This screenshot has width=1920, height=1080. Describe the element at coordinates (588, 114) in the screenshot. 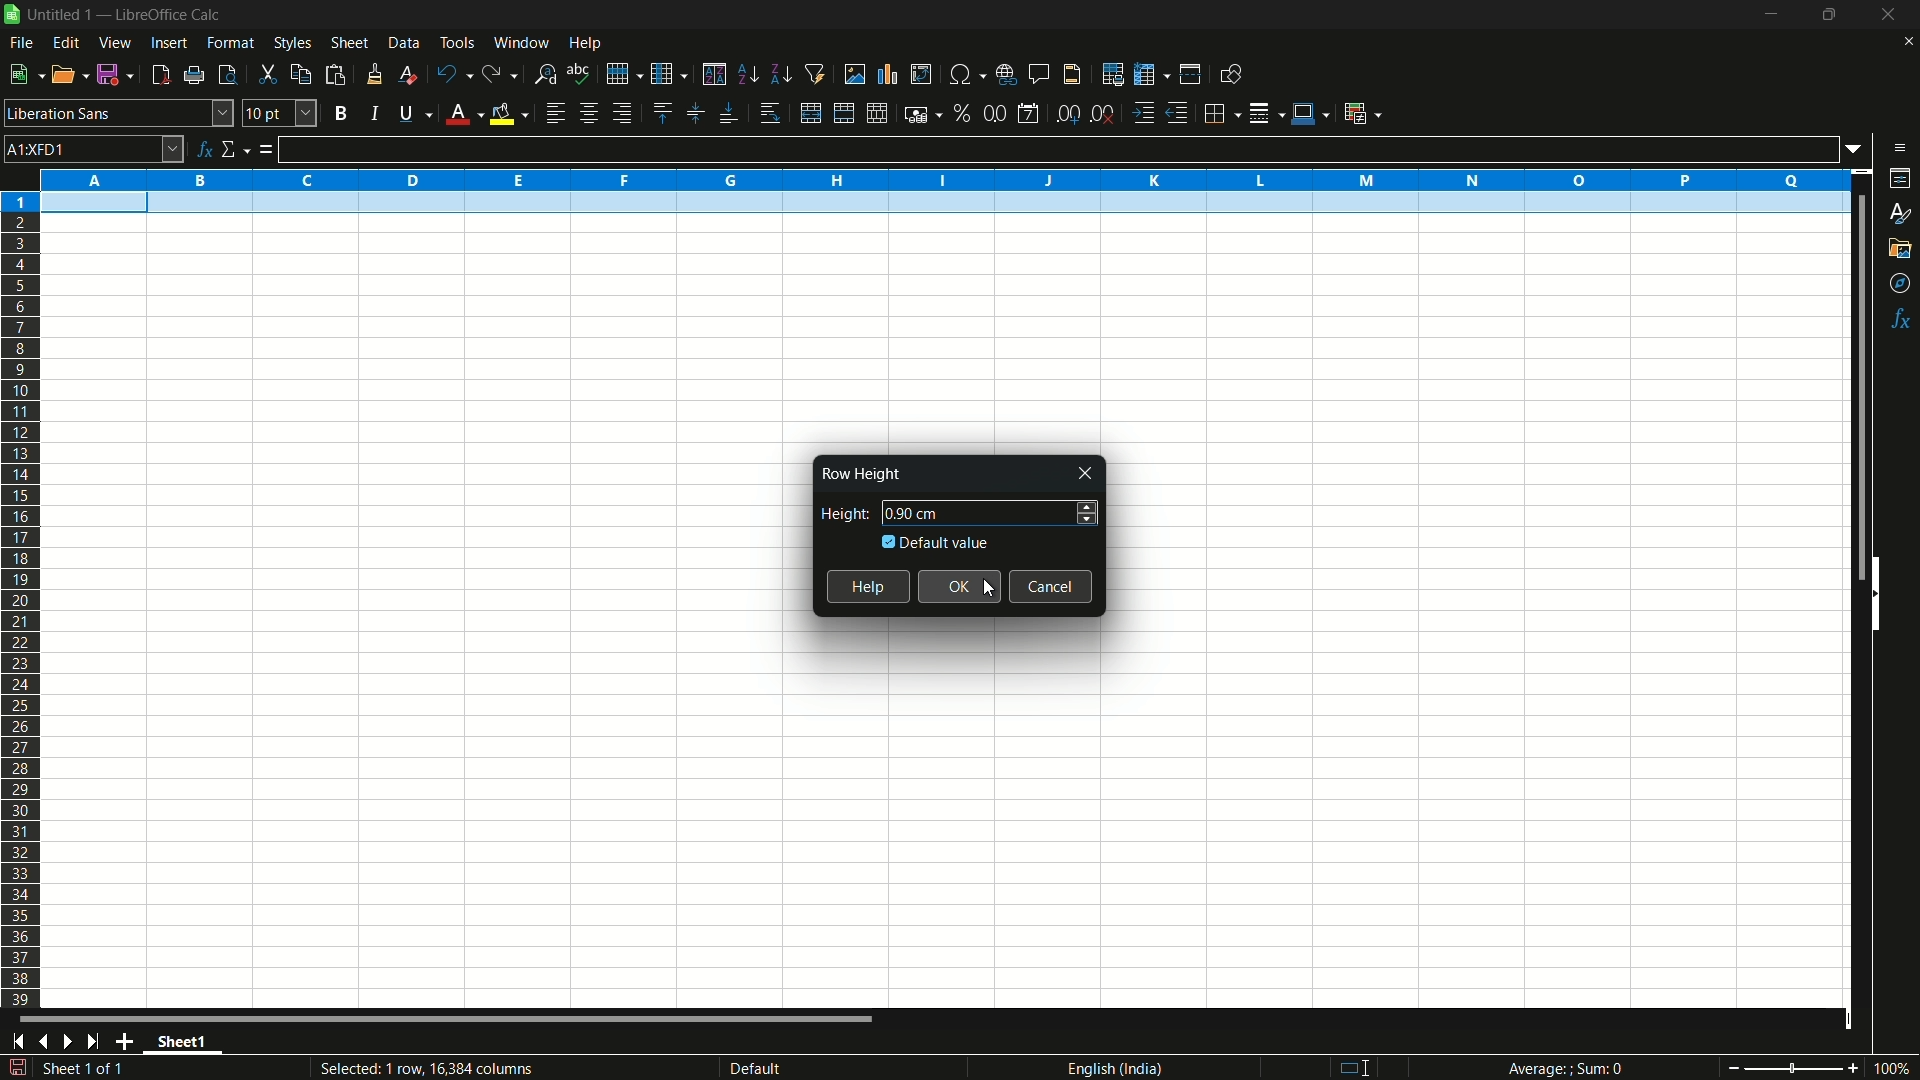

I see `align center` at that location.